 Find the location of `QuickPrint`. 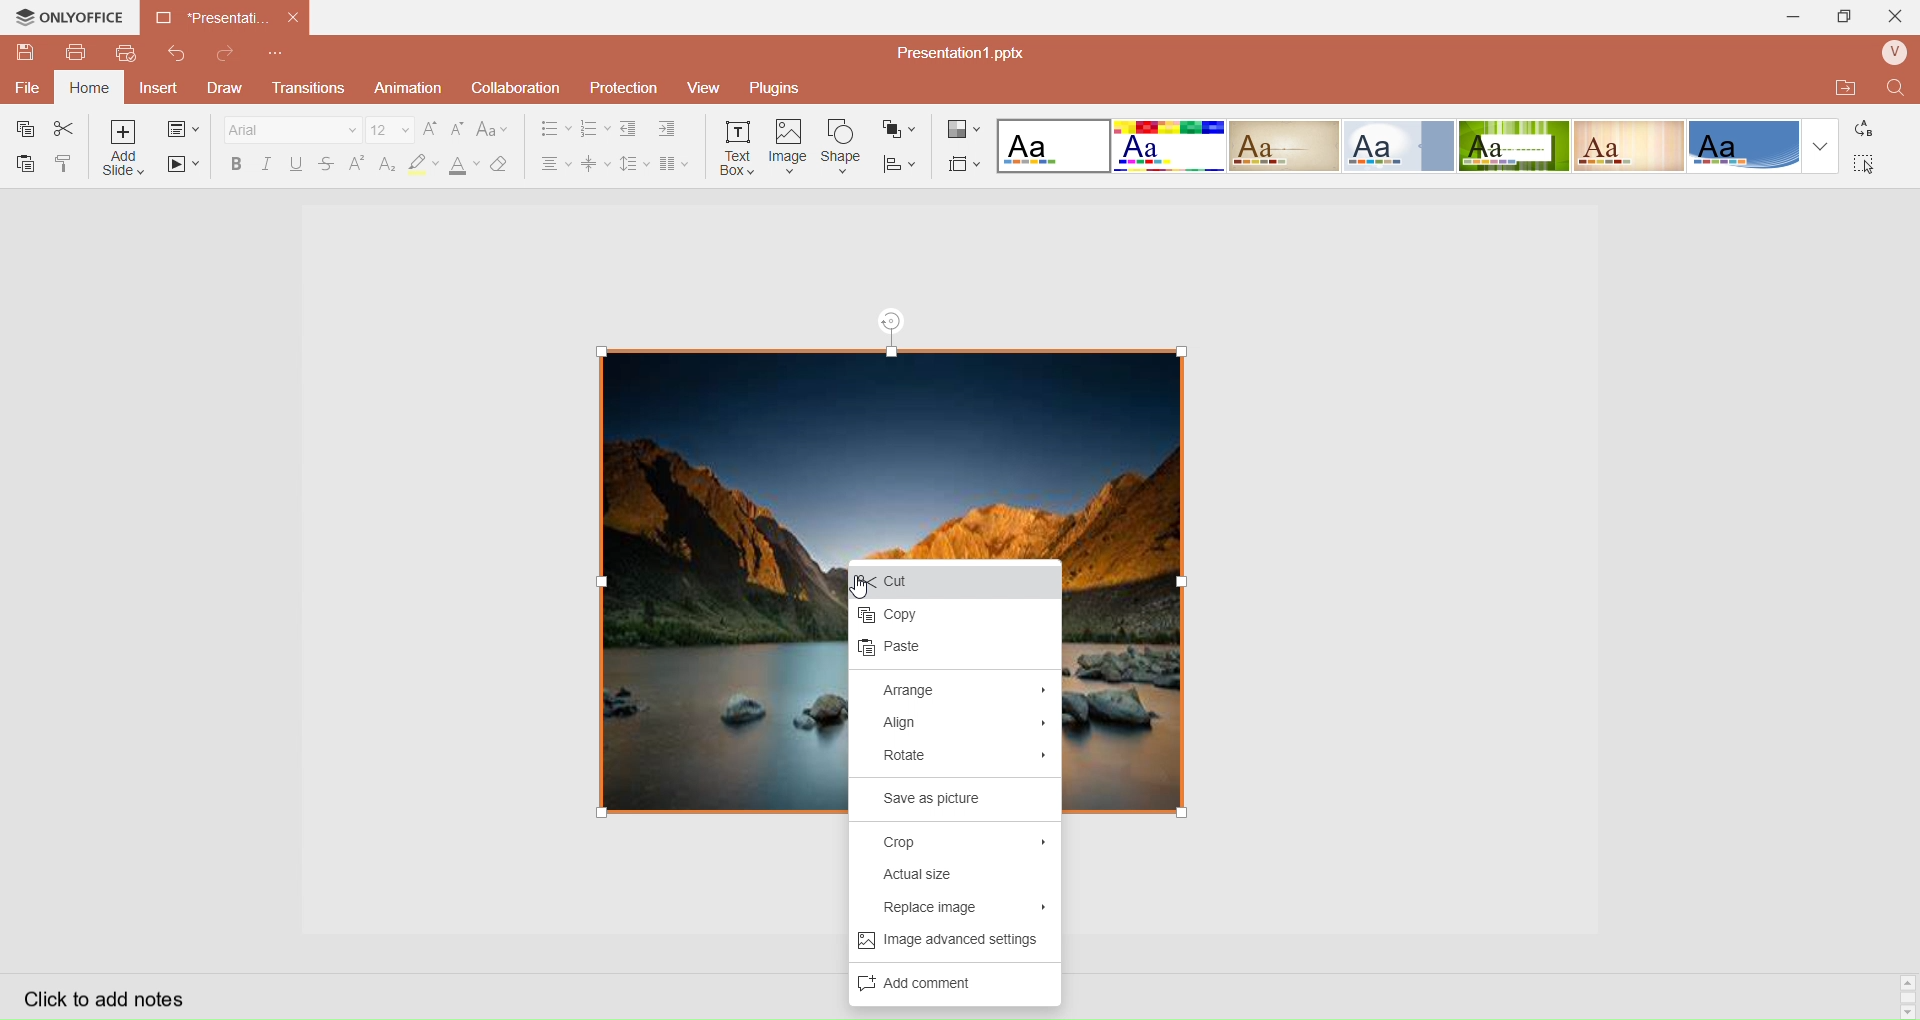

QuickPrint is located at coordinates (127, 54).